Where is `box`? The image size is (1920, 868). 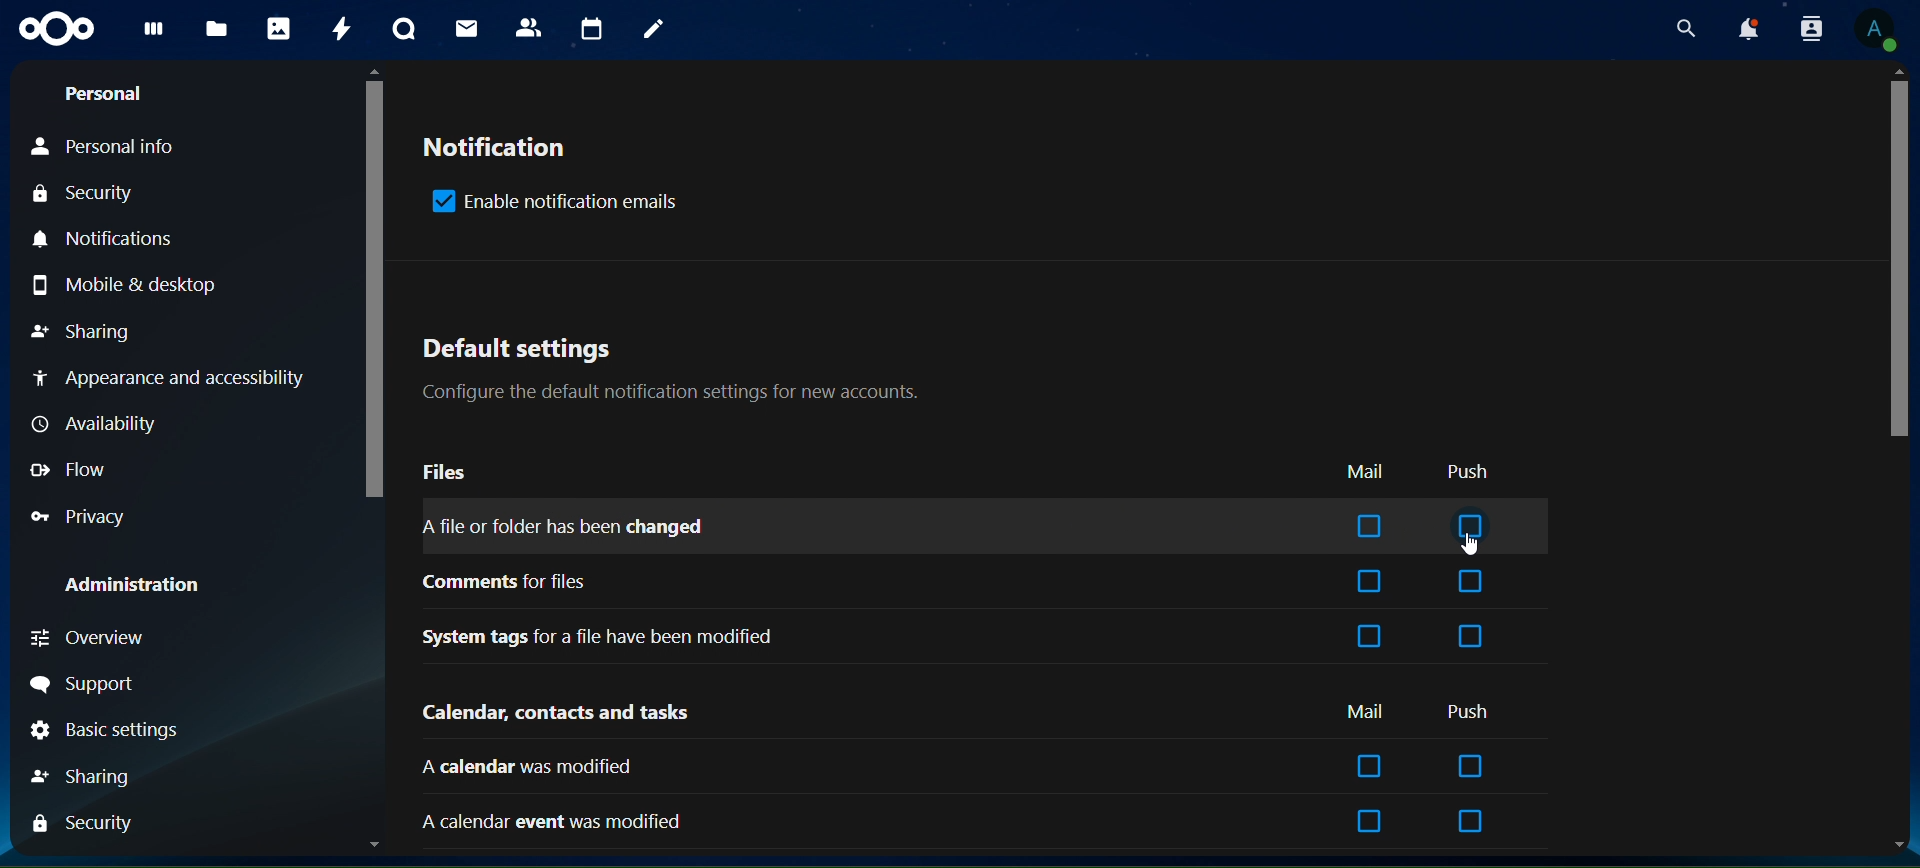
box is located at coordinates (1474, 526).